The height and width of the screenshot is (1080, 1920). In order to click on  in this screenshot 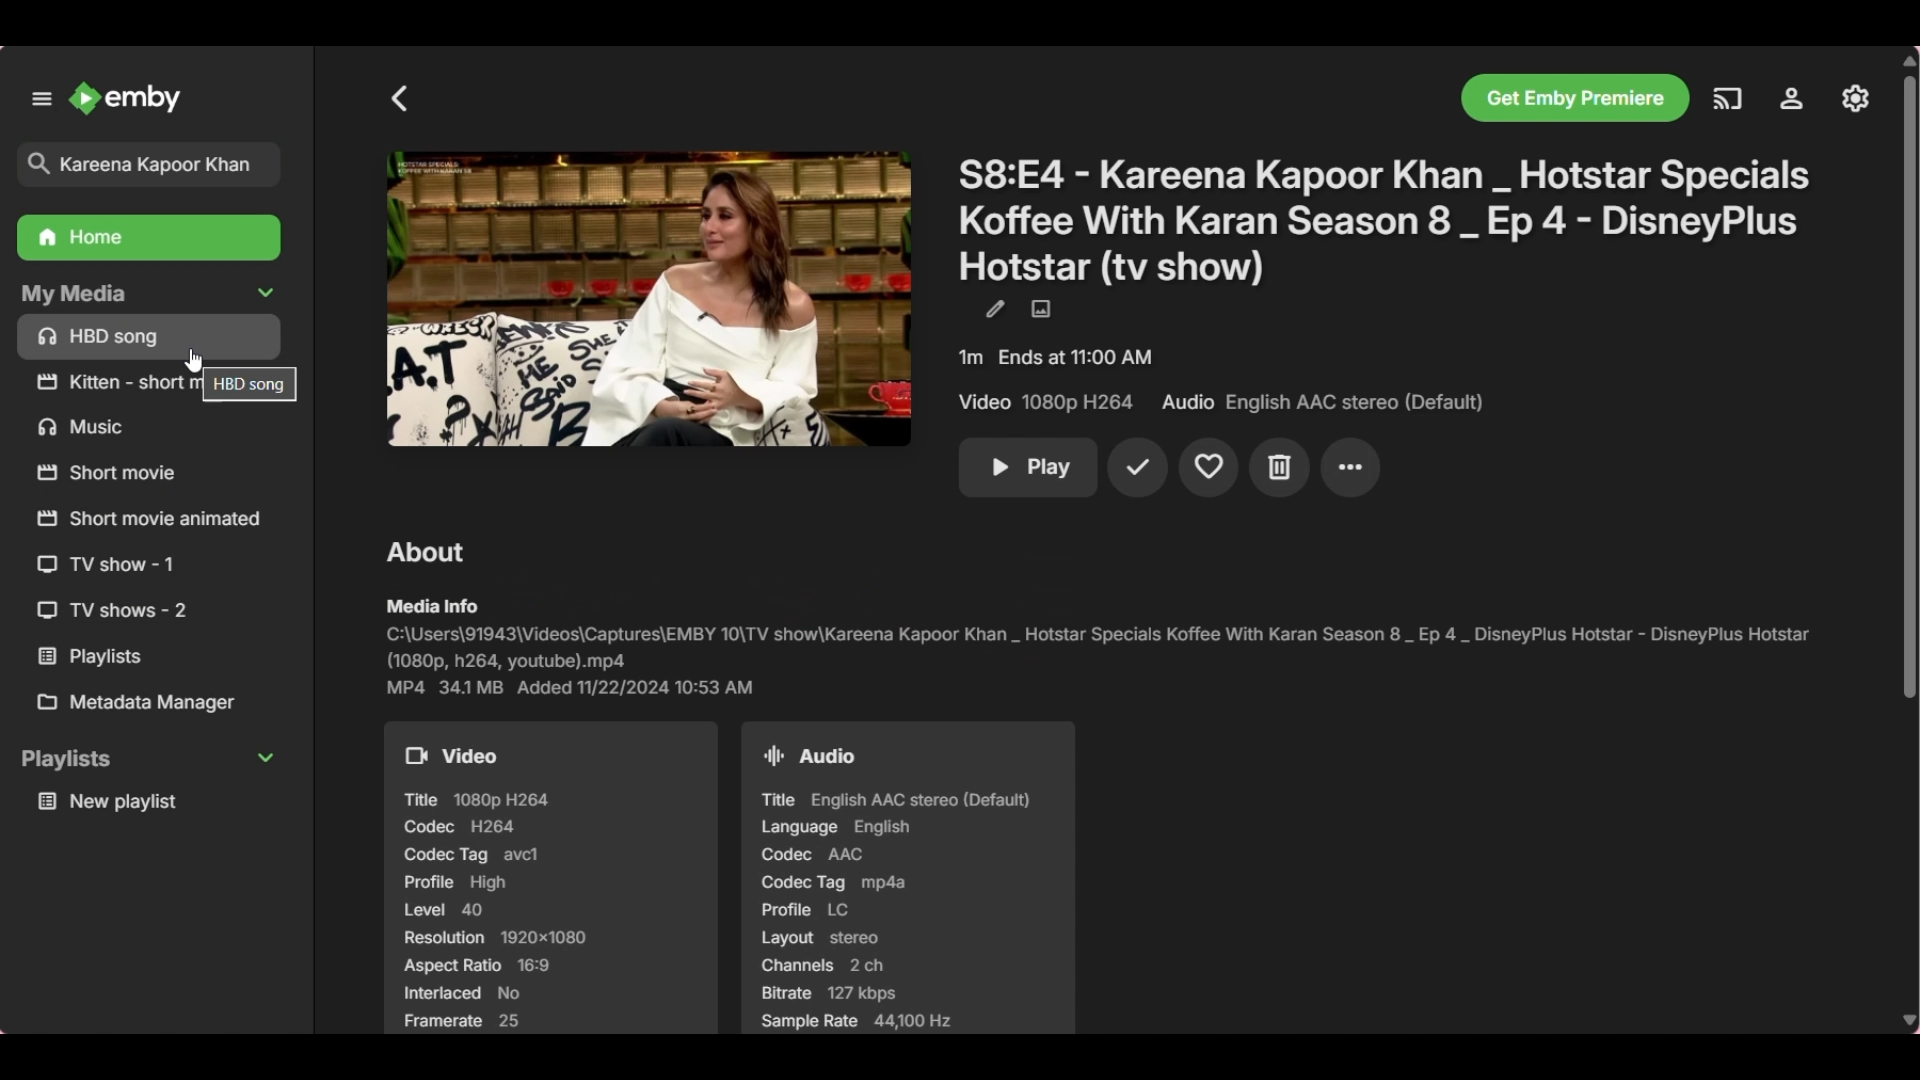, I will do `click(255, 385)`.